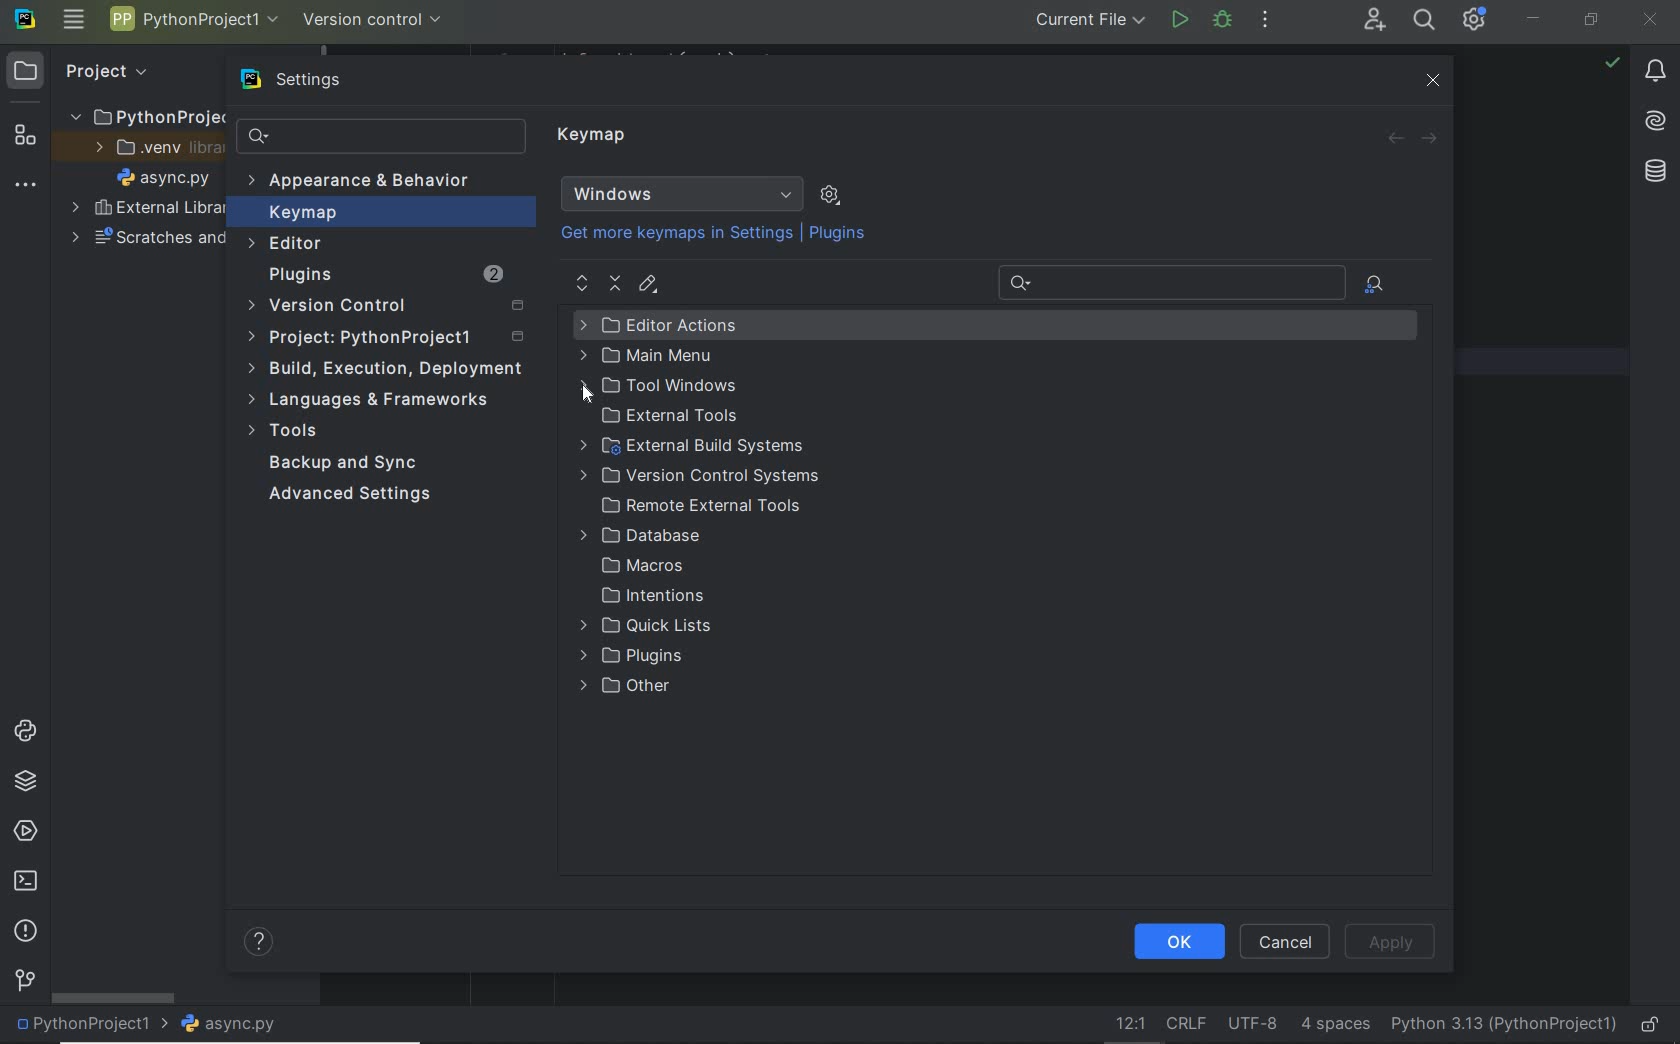 The height and width of the screenshot is (1044, 1680). I want to click on go to line, so click(1127, 1025).